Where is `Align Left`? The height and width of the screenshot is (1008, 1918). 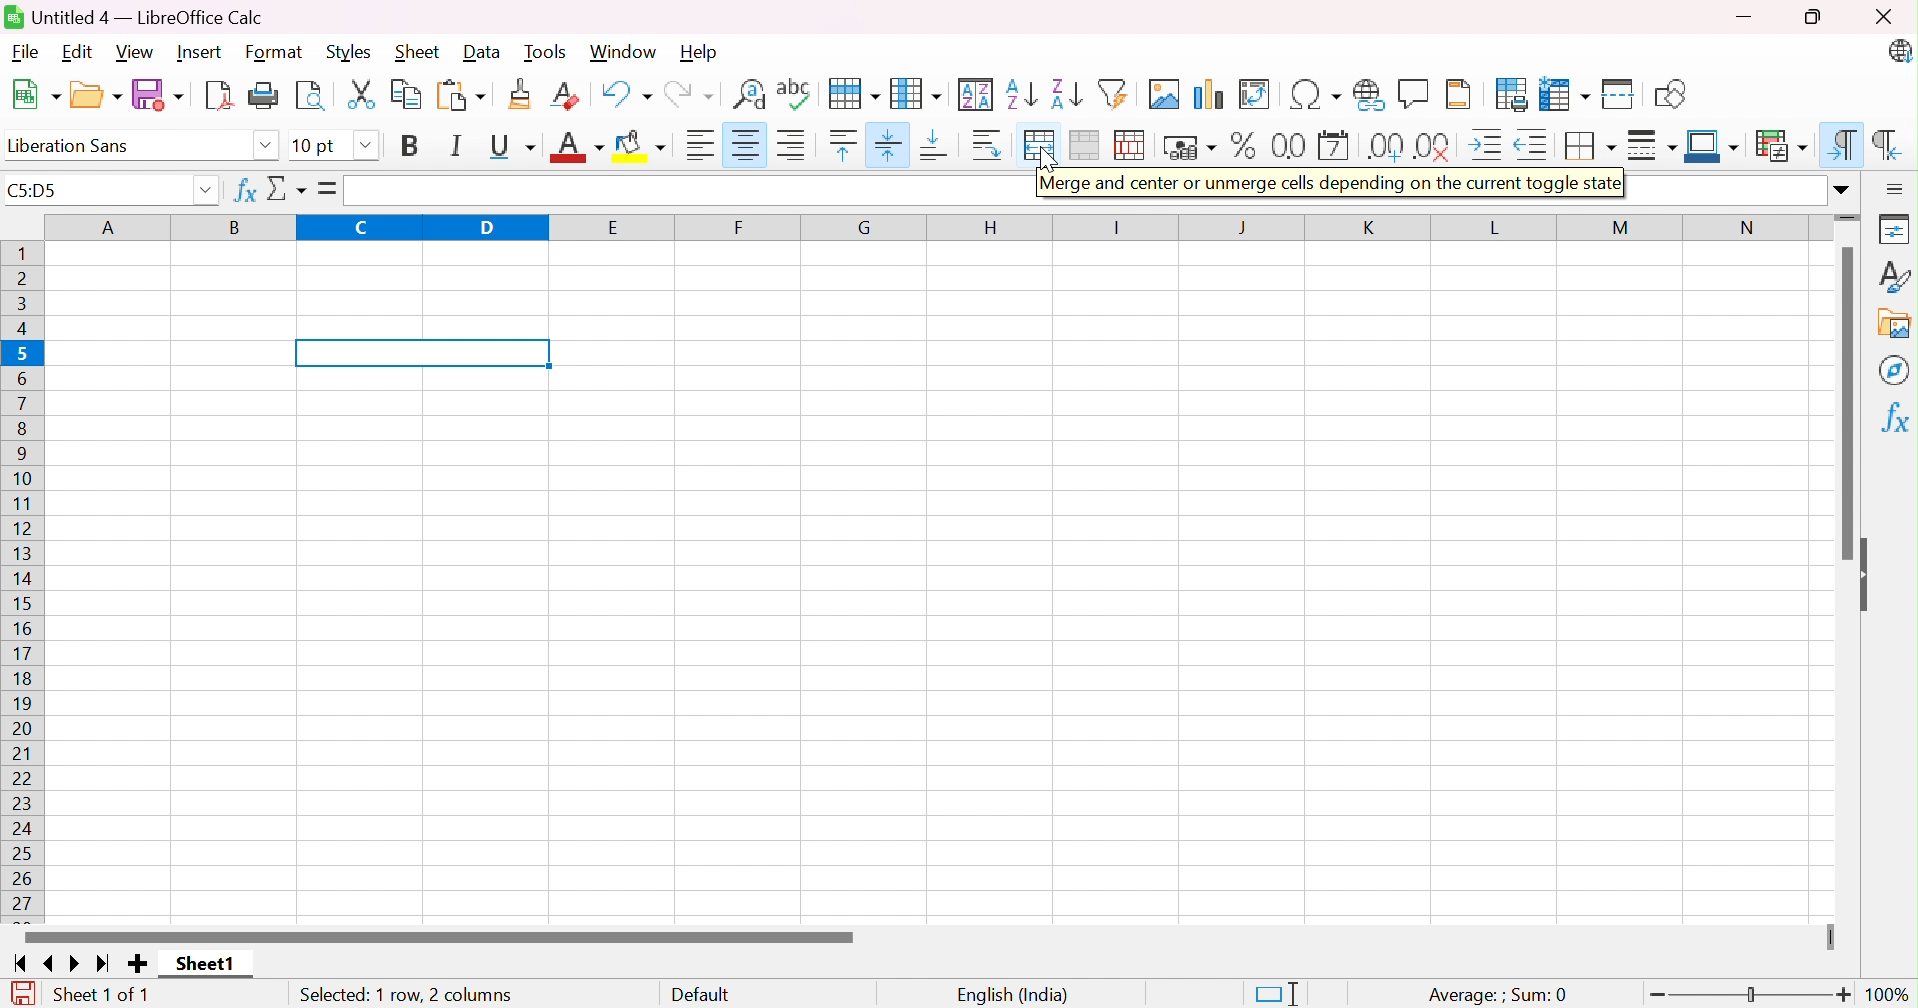 Align Left is located at coordinates (698, 144).